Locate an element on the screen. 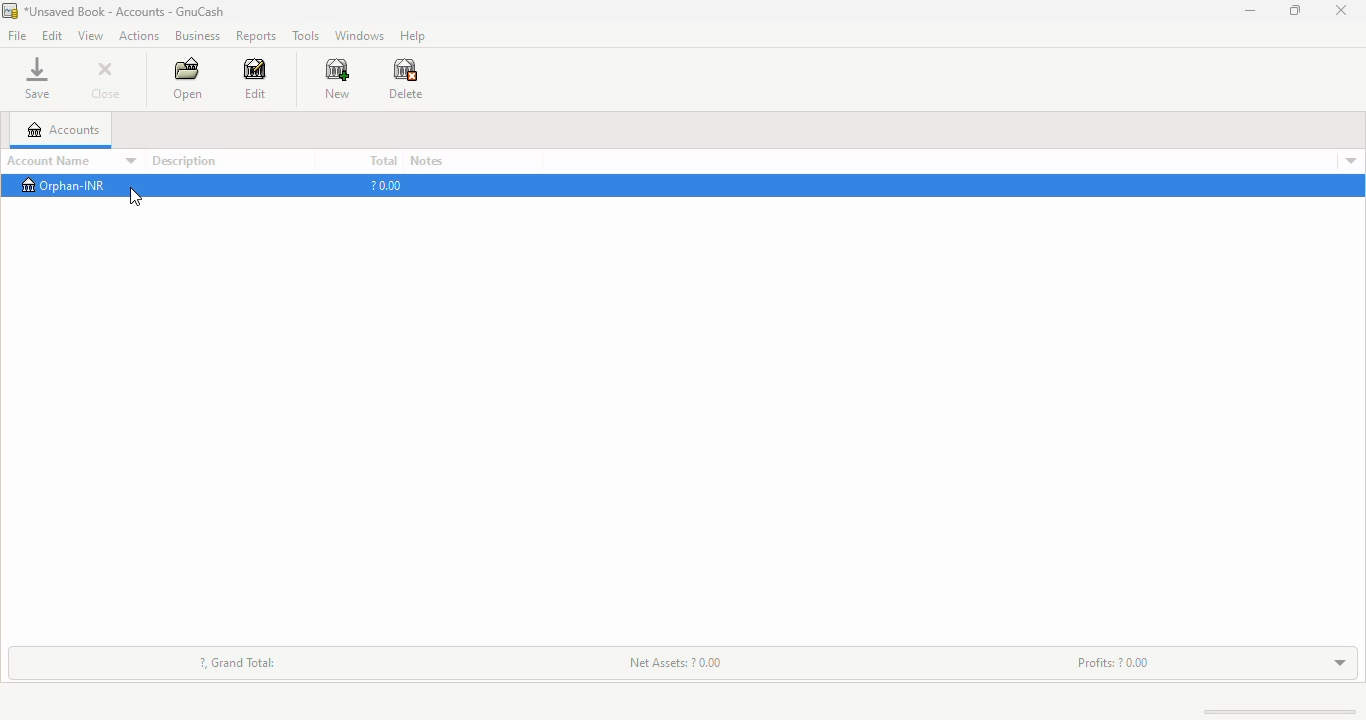  new is located at coordinates (336, 78).